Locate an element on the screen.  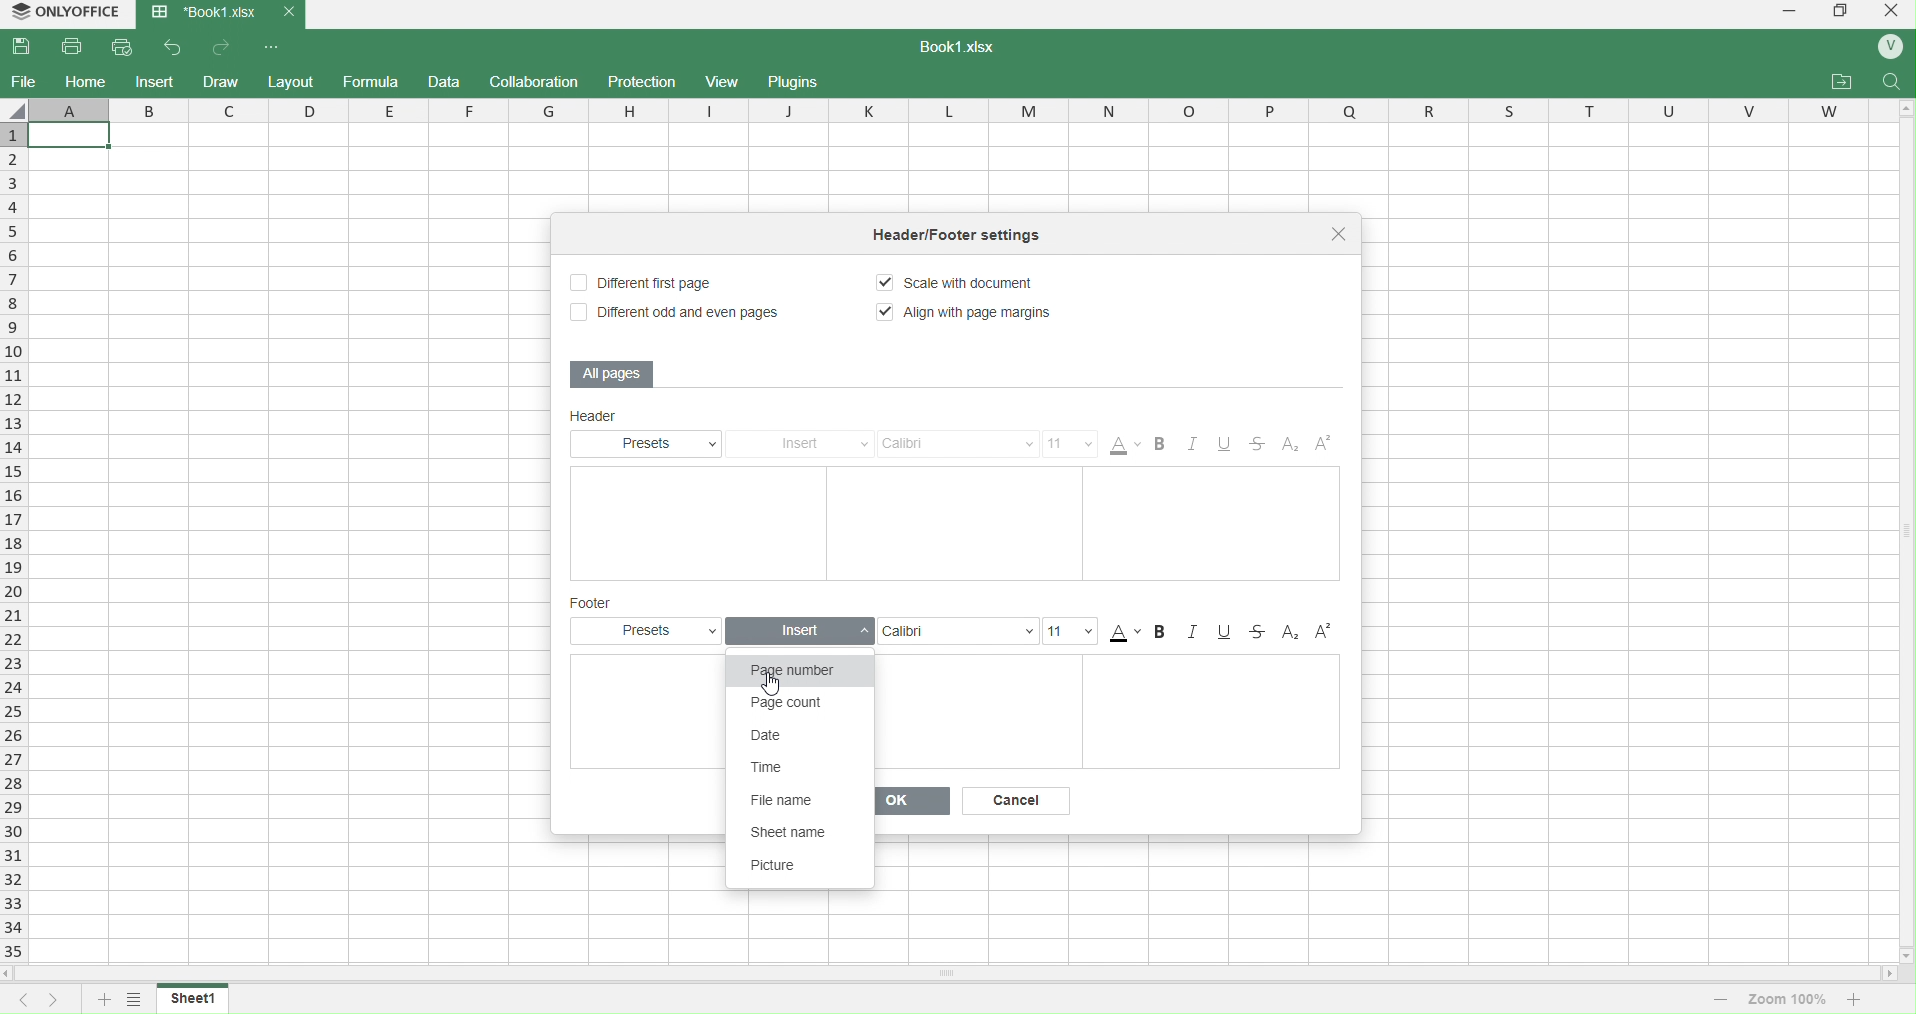
next sheet is located at coordinates (49, 1000).